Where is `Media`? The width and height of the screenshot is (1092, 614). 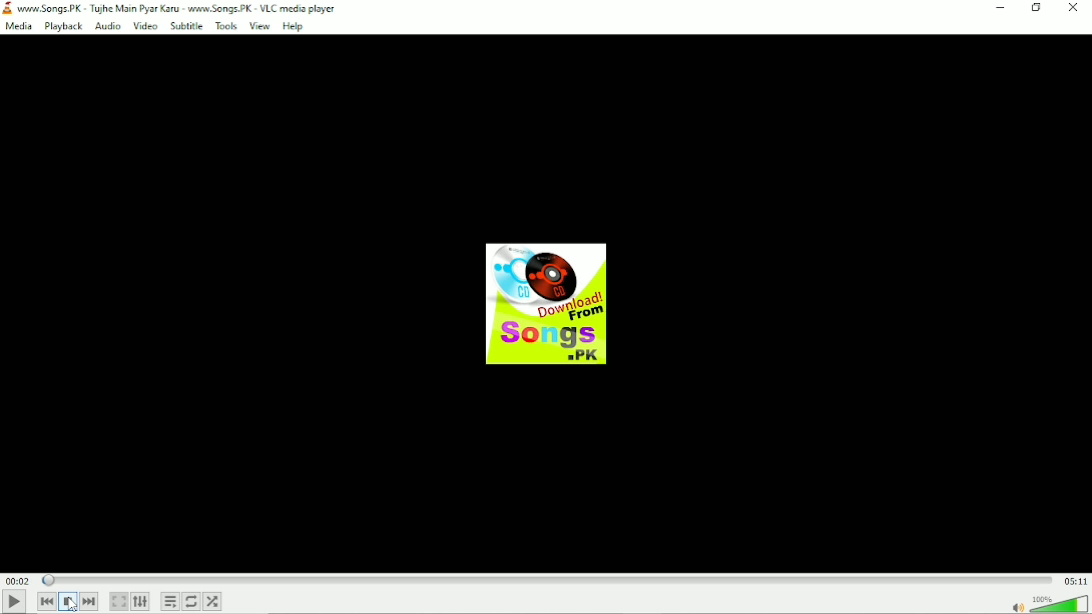 Media is located at coordinates (19, 27).